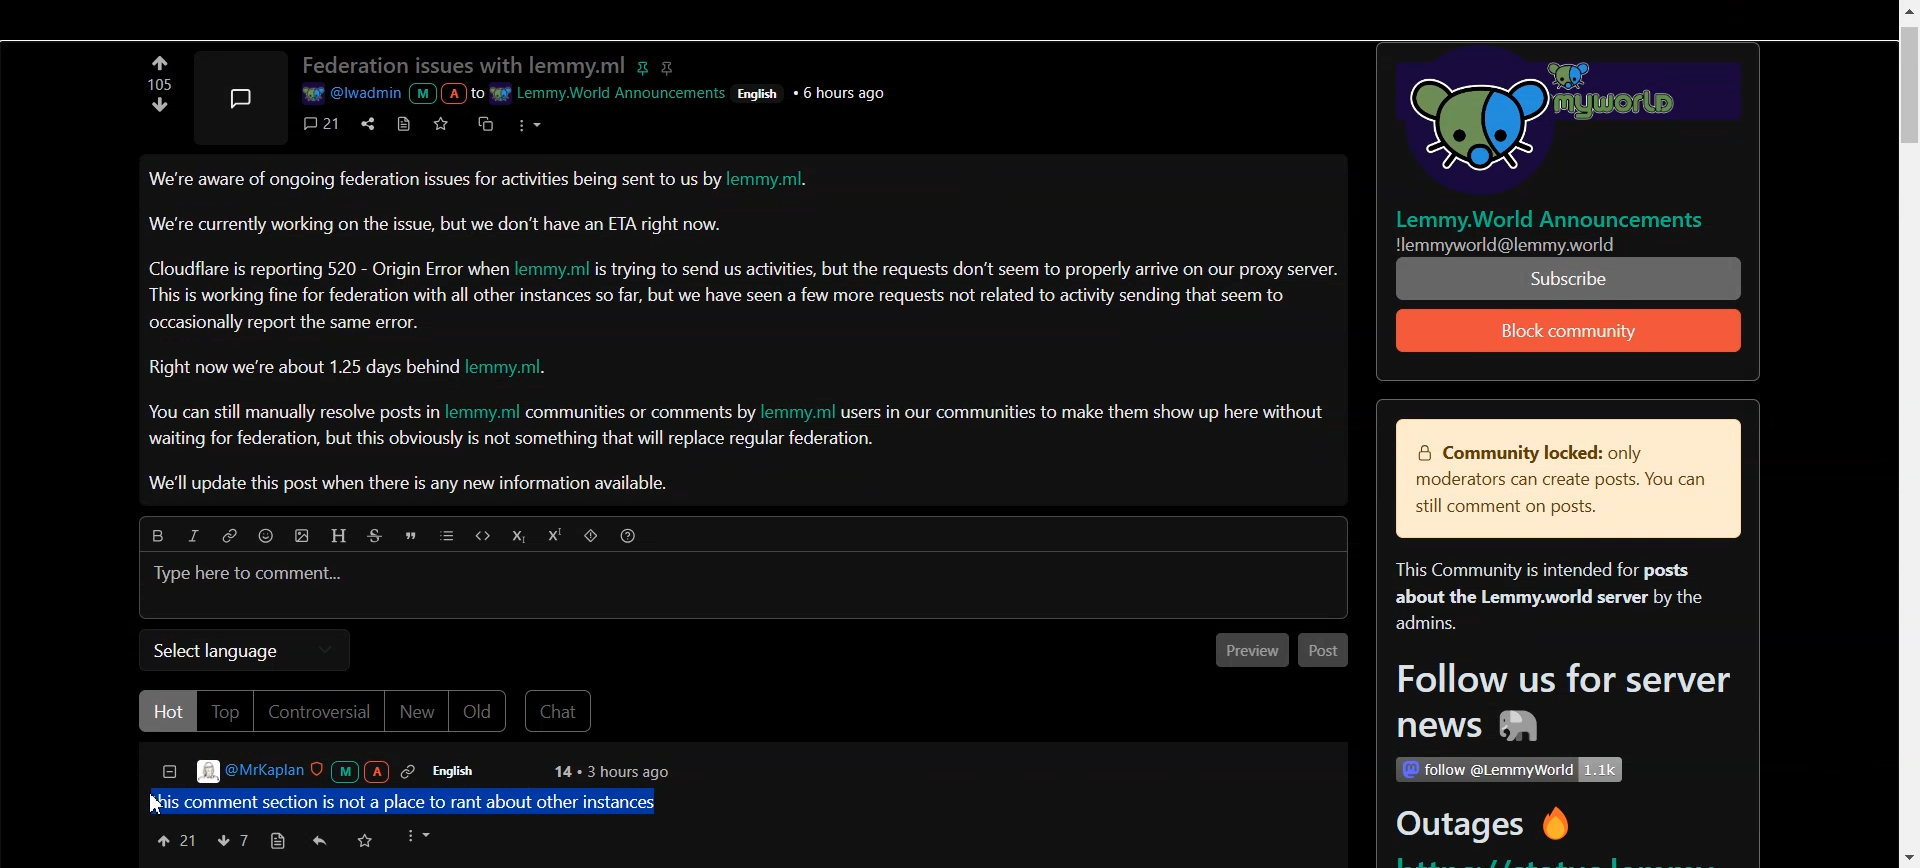 The width and height of the screenshot is (1920, 868). I want to click on Upload picture, so click(306, 538).